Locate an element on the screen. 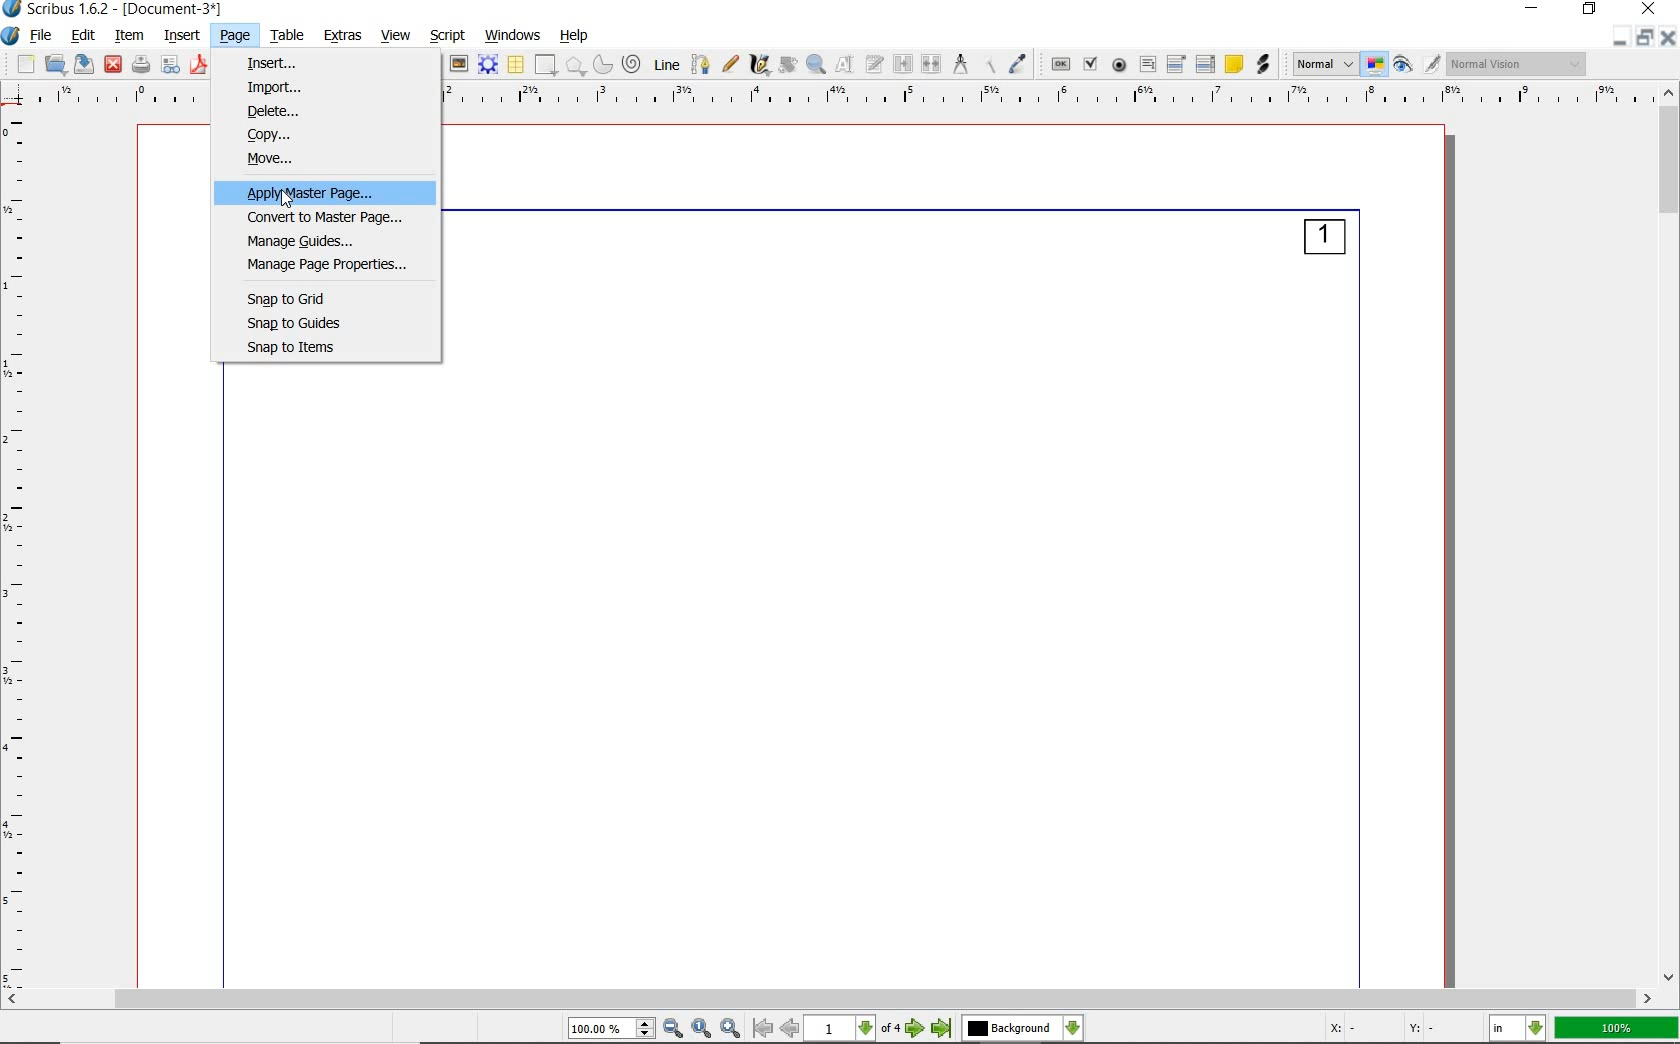 Image resolution: width=1680 pixels, height=1044 pixels. snap to guides is located at coordinates (300, 321).